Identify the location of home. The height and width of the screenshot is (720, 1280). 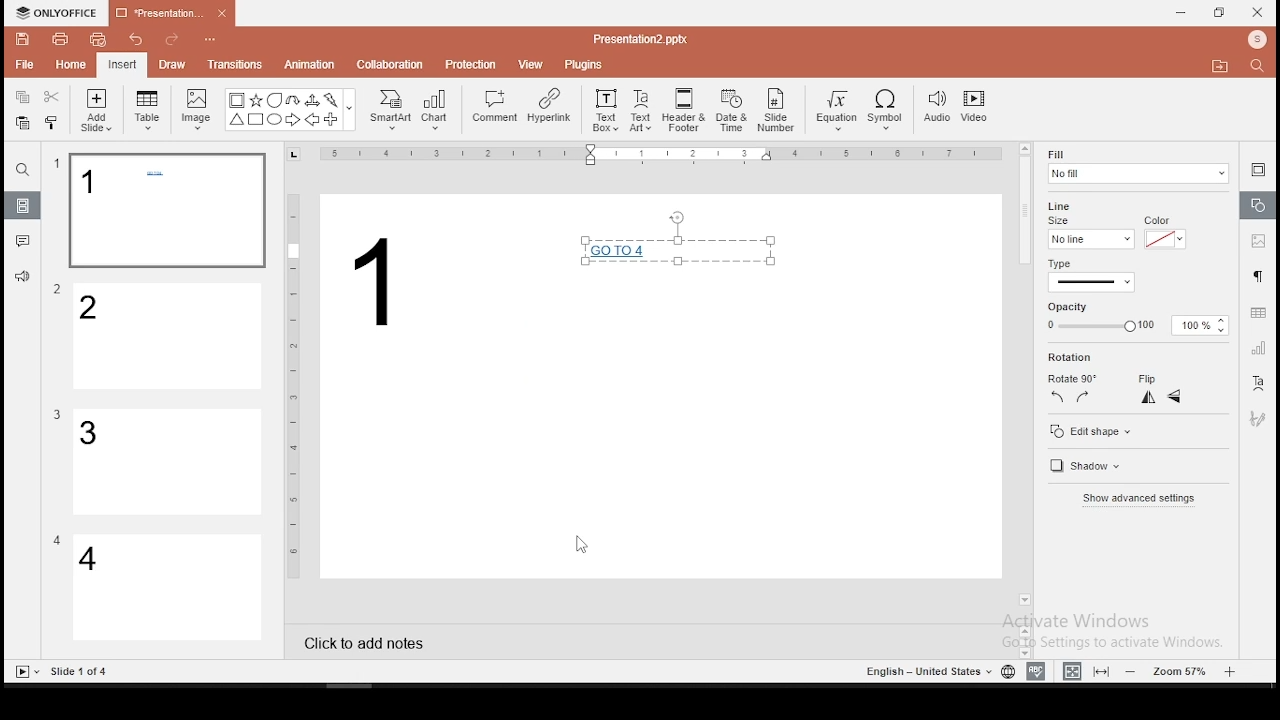
(69, 64).